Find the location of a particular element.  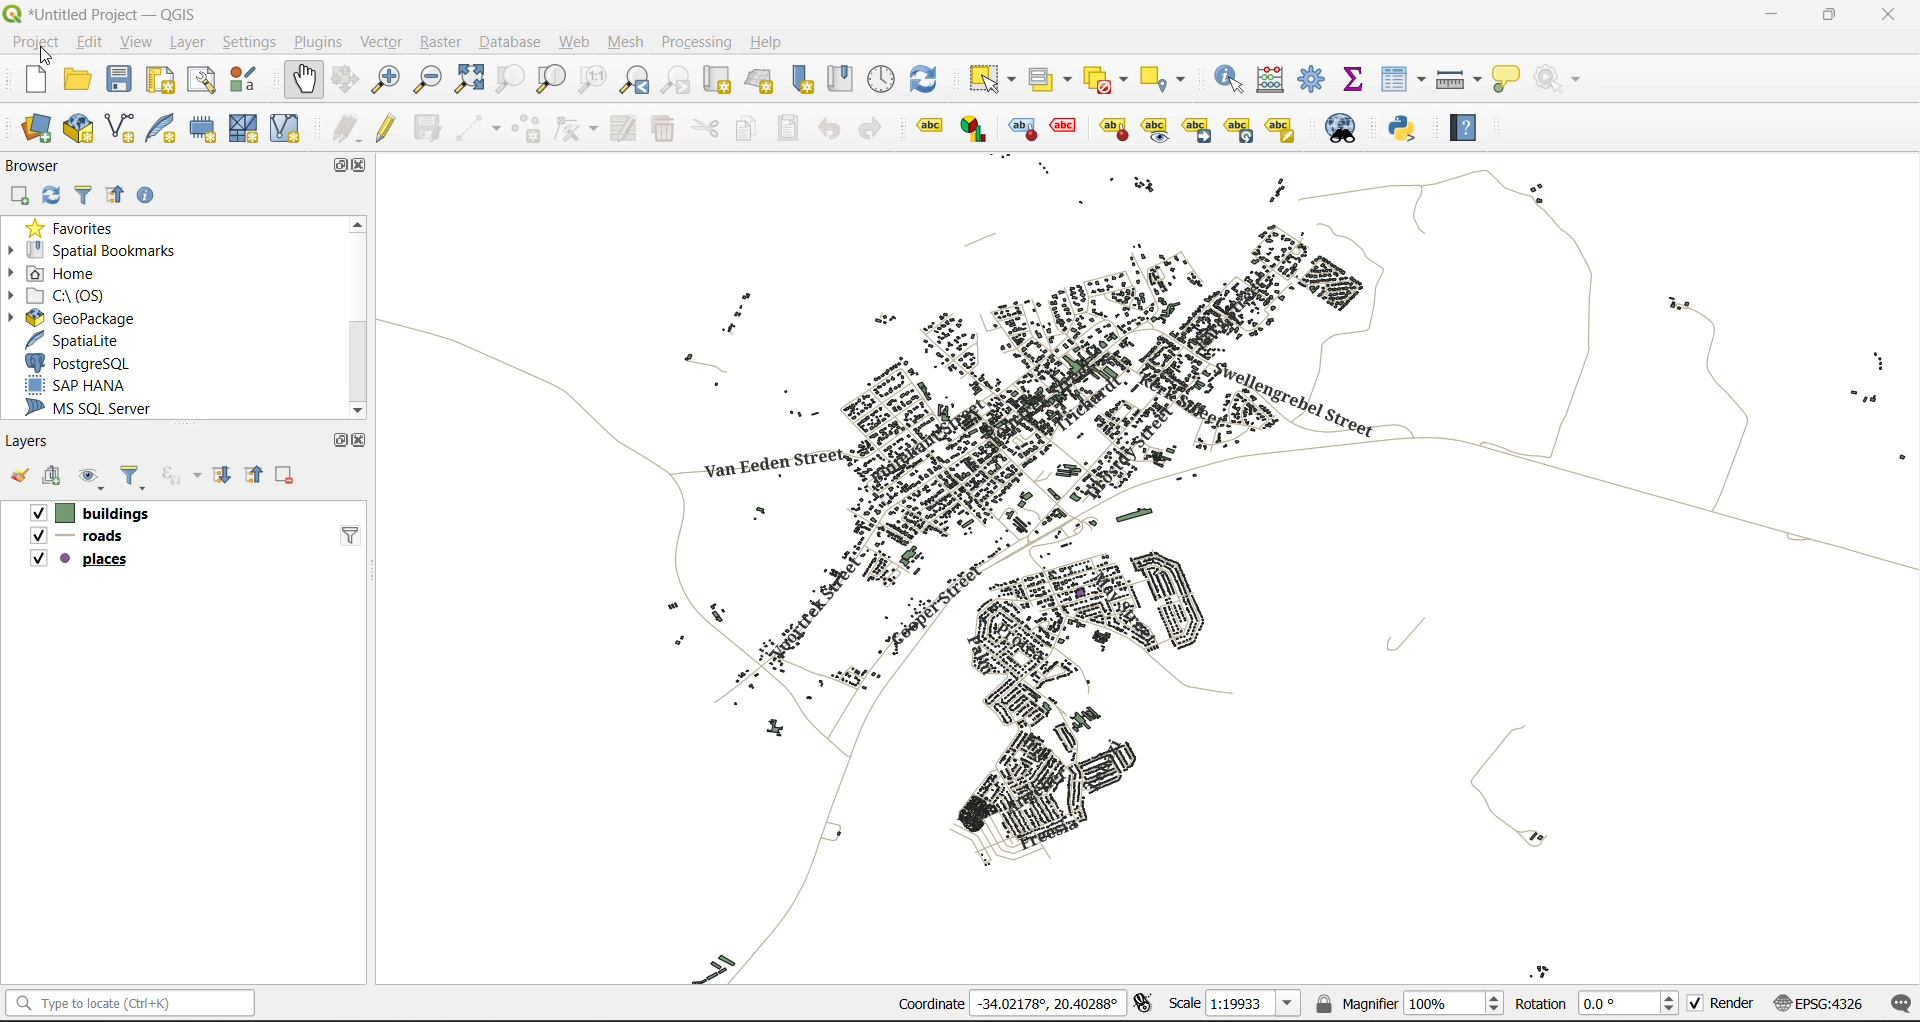

status bar is located at coordinates (127, 1004).